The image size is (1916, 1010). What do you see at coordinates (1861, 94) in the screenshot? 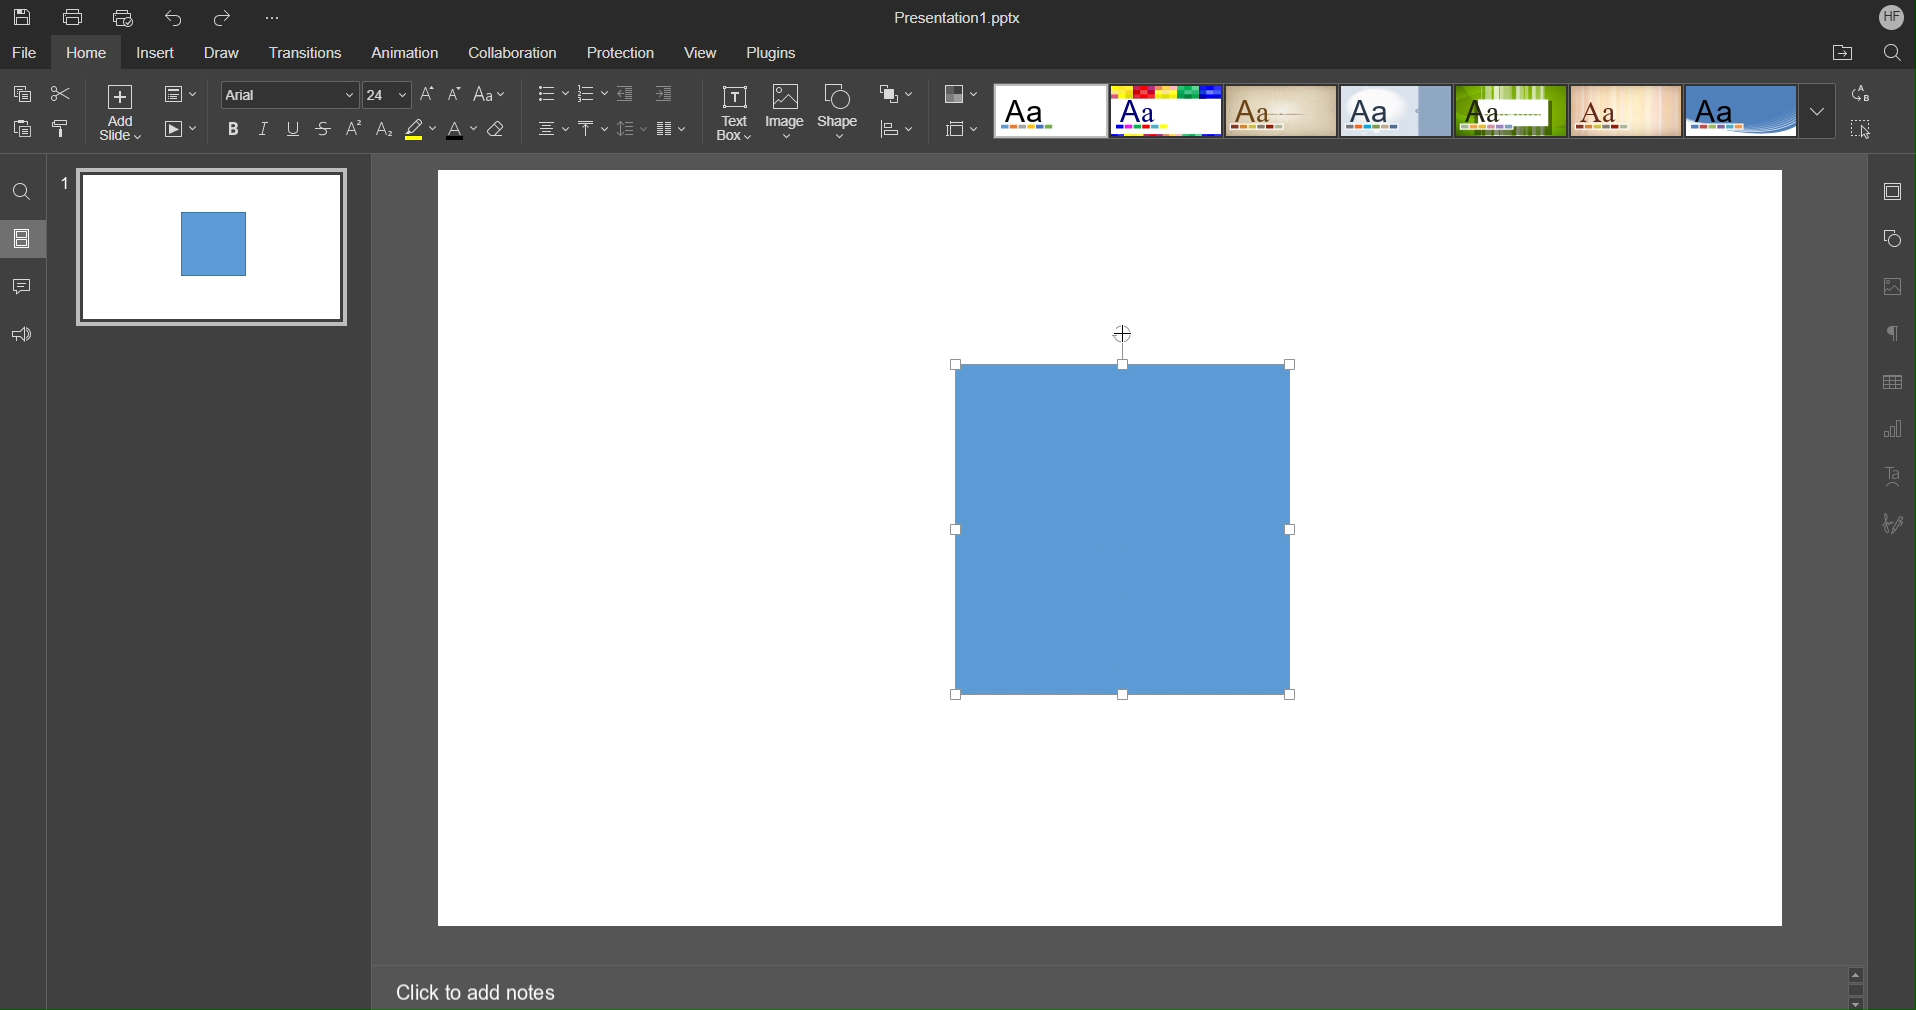
I see `Replace` at bounding box center [1861, 94].